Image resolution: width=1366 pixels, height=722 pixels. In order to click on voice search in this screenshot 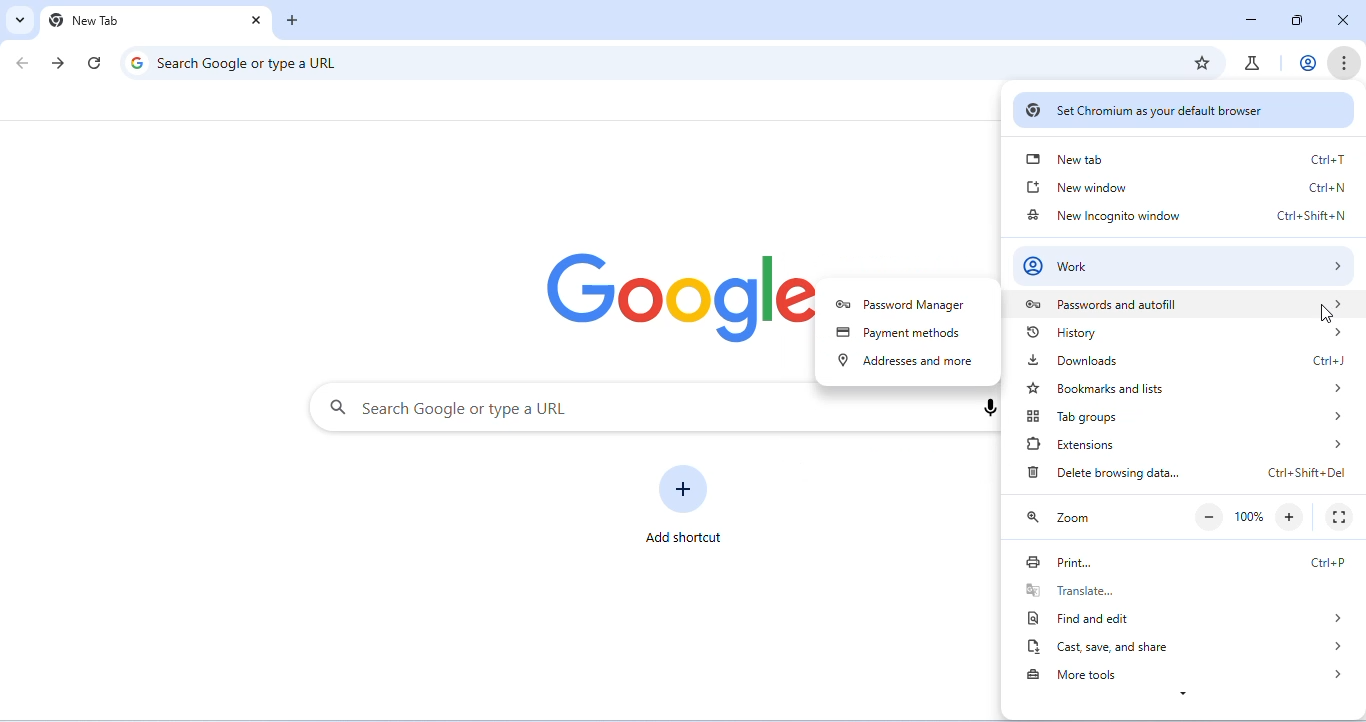, I will do `click(986, 408)`.